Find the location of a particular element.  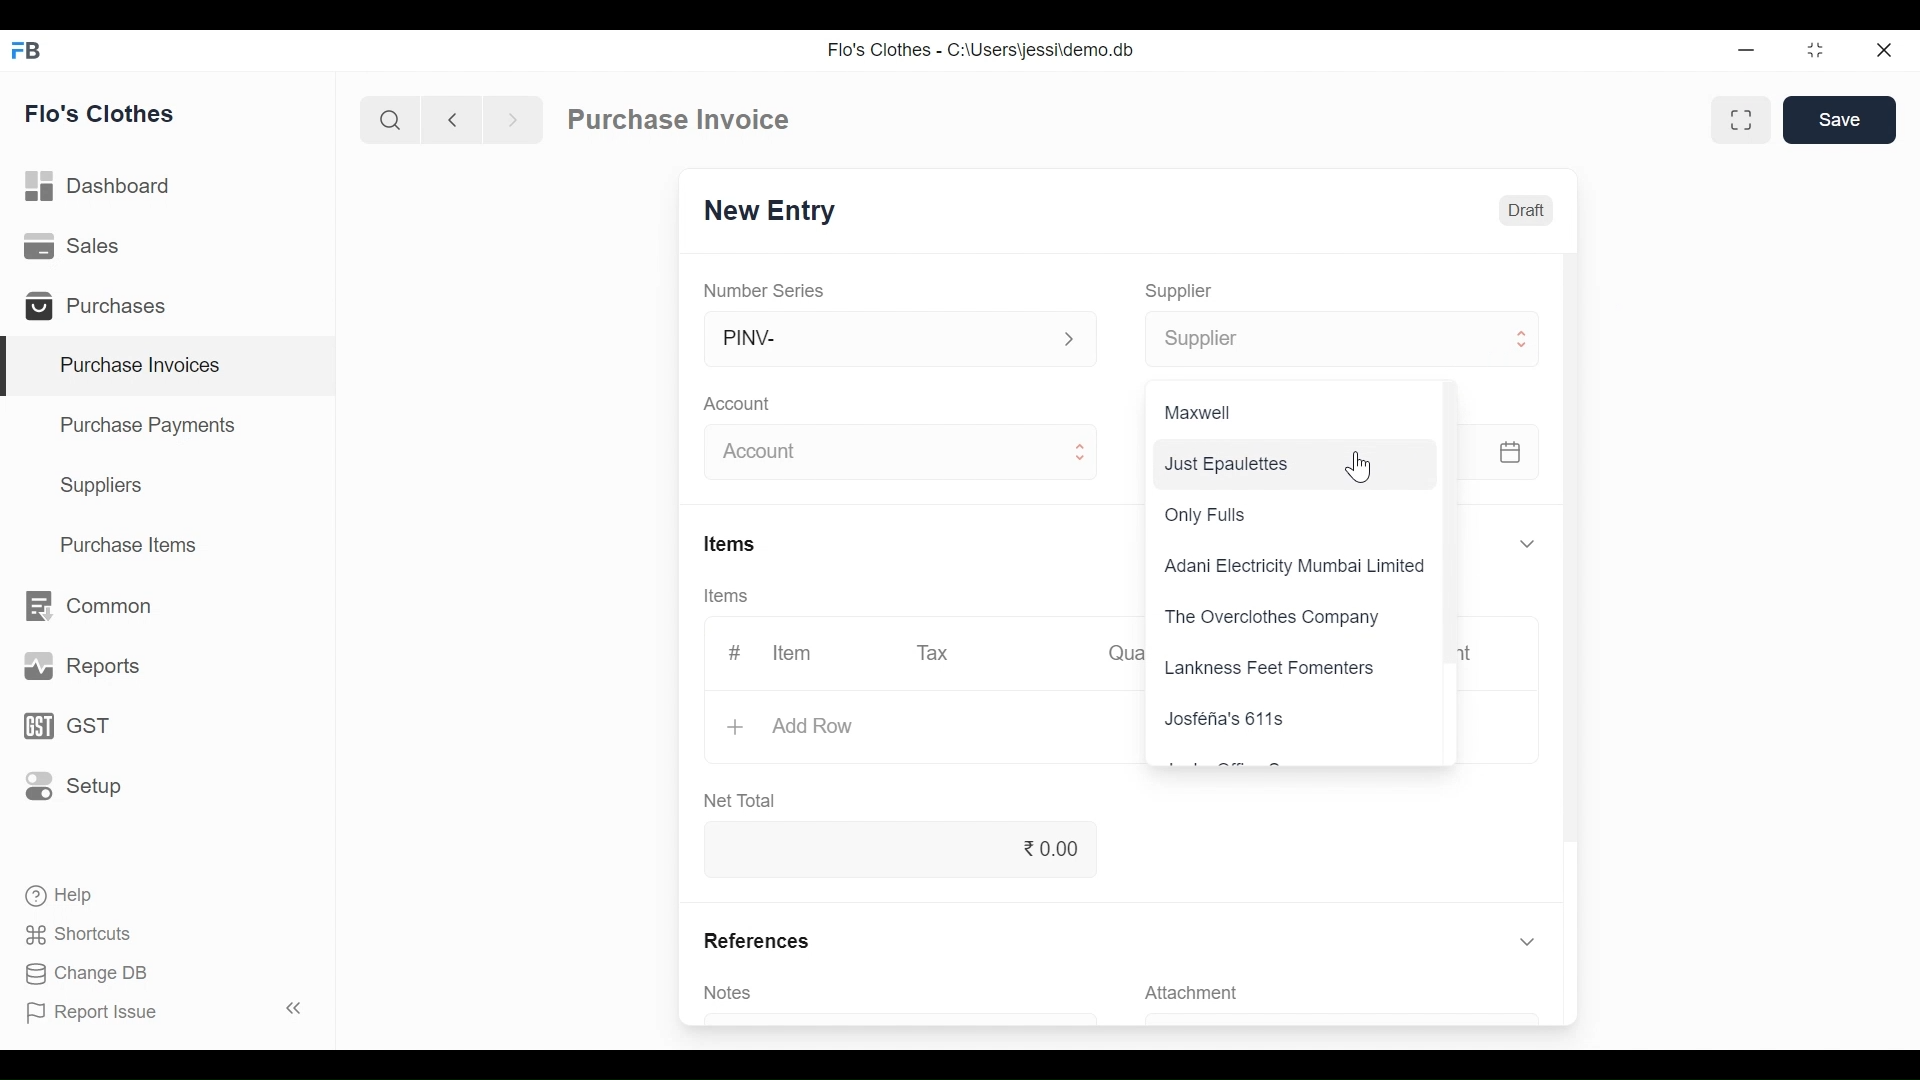

Lankness Feet Fomenters is located at coordinates (1268, 670).